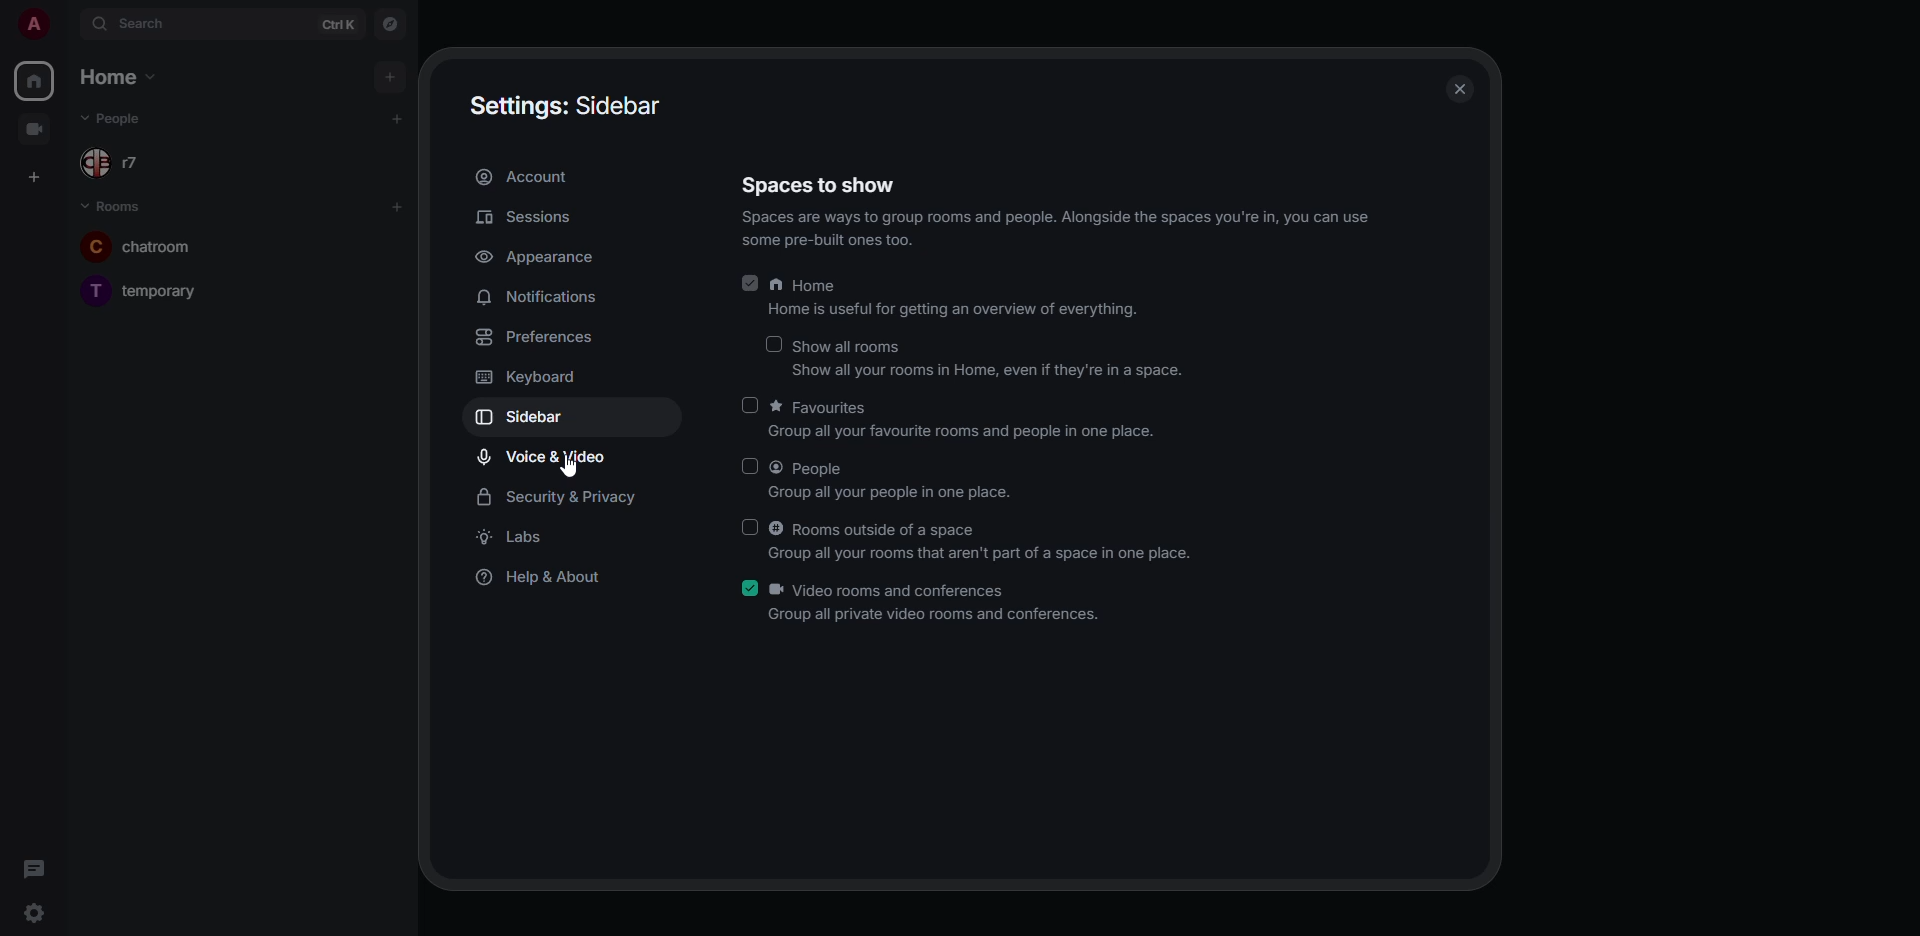 This screenshot has height=936, width=1920. I want to click on close, so click(1462, 89).